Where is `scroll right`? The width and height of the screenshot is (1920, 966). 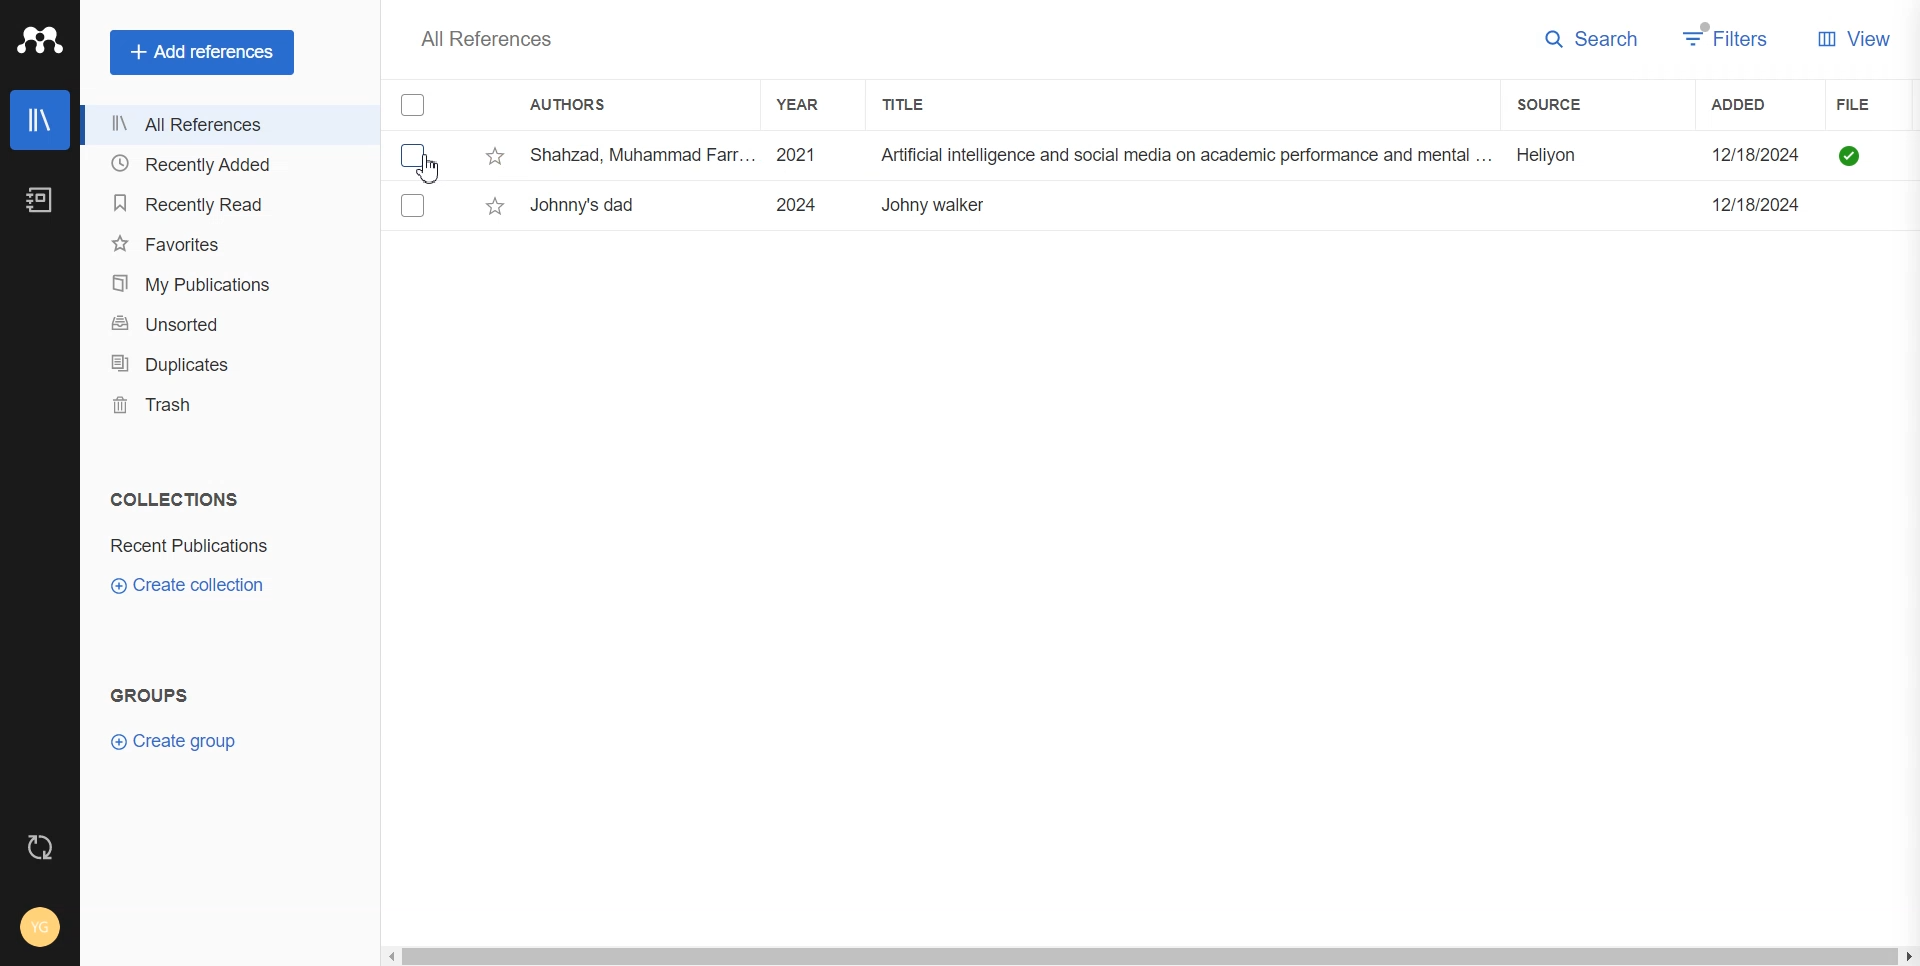 scroll right is located at coordinates (1908, 958).